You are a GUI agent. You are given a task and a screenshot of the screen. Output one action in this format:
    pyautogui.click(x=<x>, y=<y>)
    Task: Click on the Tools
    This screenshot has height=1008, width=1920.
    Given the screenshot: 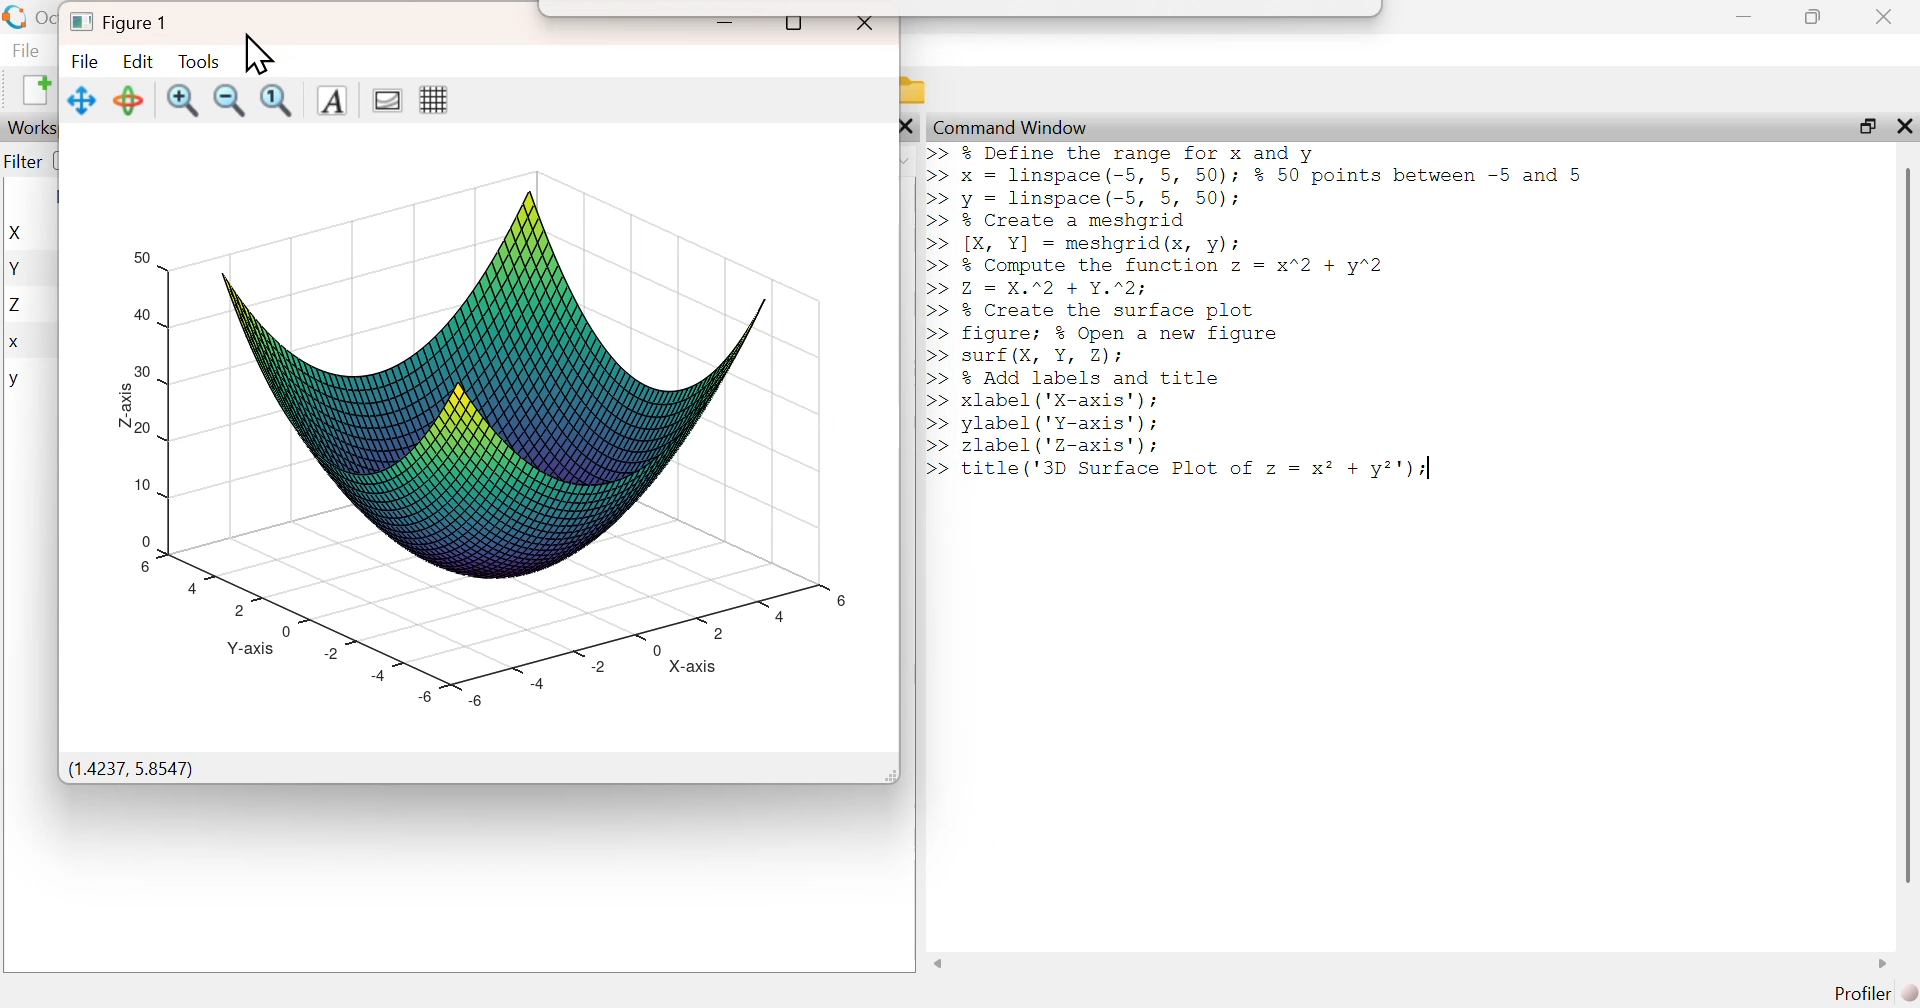 What is the action you would take?
    pyautogui.click(x=202, y=61)
    